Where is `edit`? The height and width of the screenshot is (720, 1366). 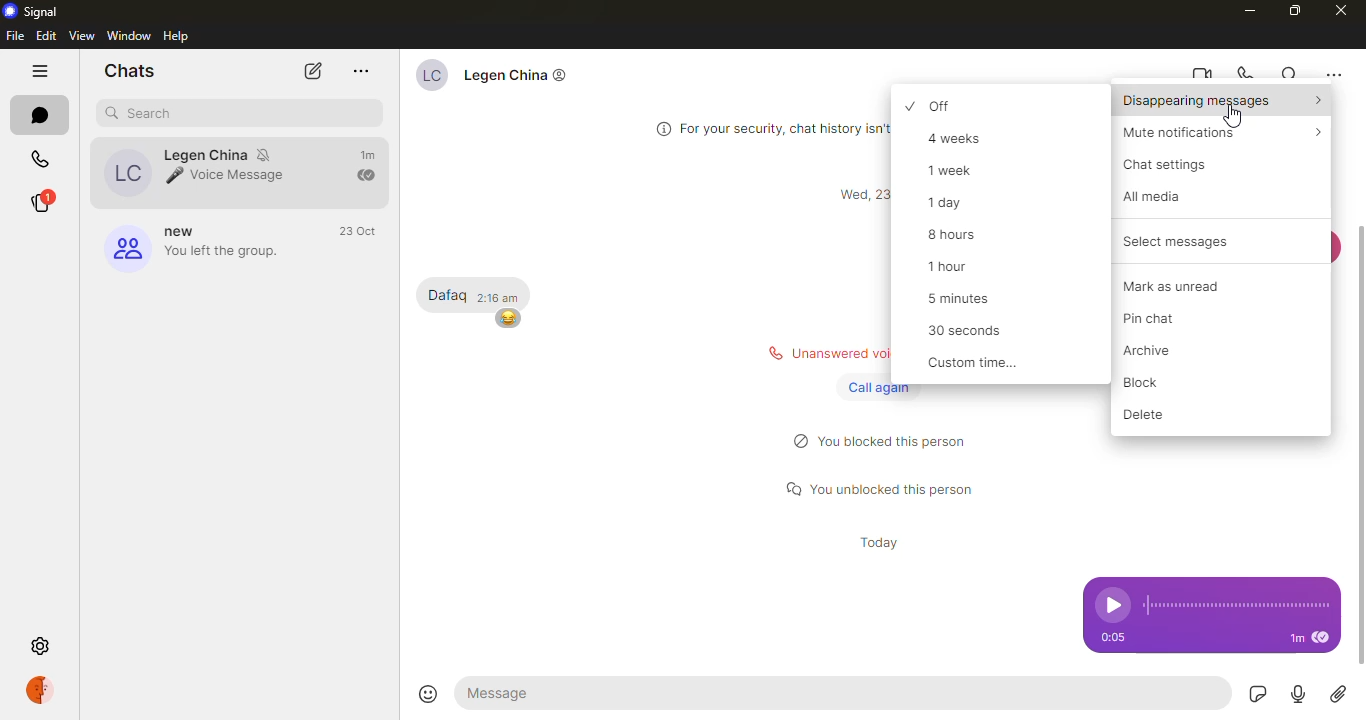 edit is located at coordinates (45, 37).